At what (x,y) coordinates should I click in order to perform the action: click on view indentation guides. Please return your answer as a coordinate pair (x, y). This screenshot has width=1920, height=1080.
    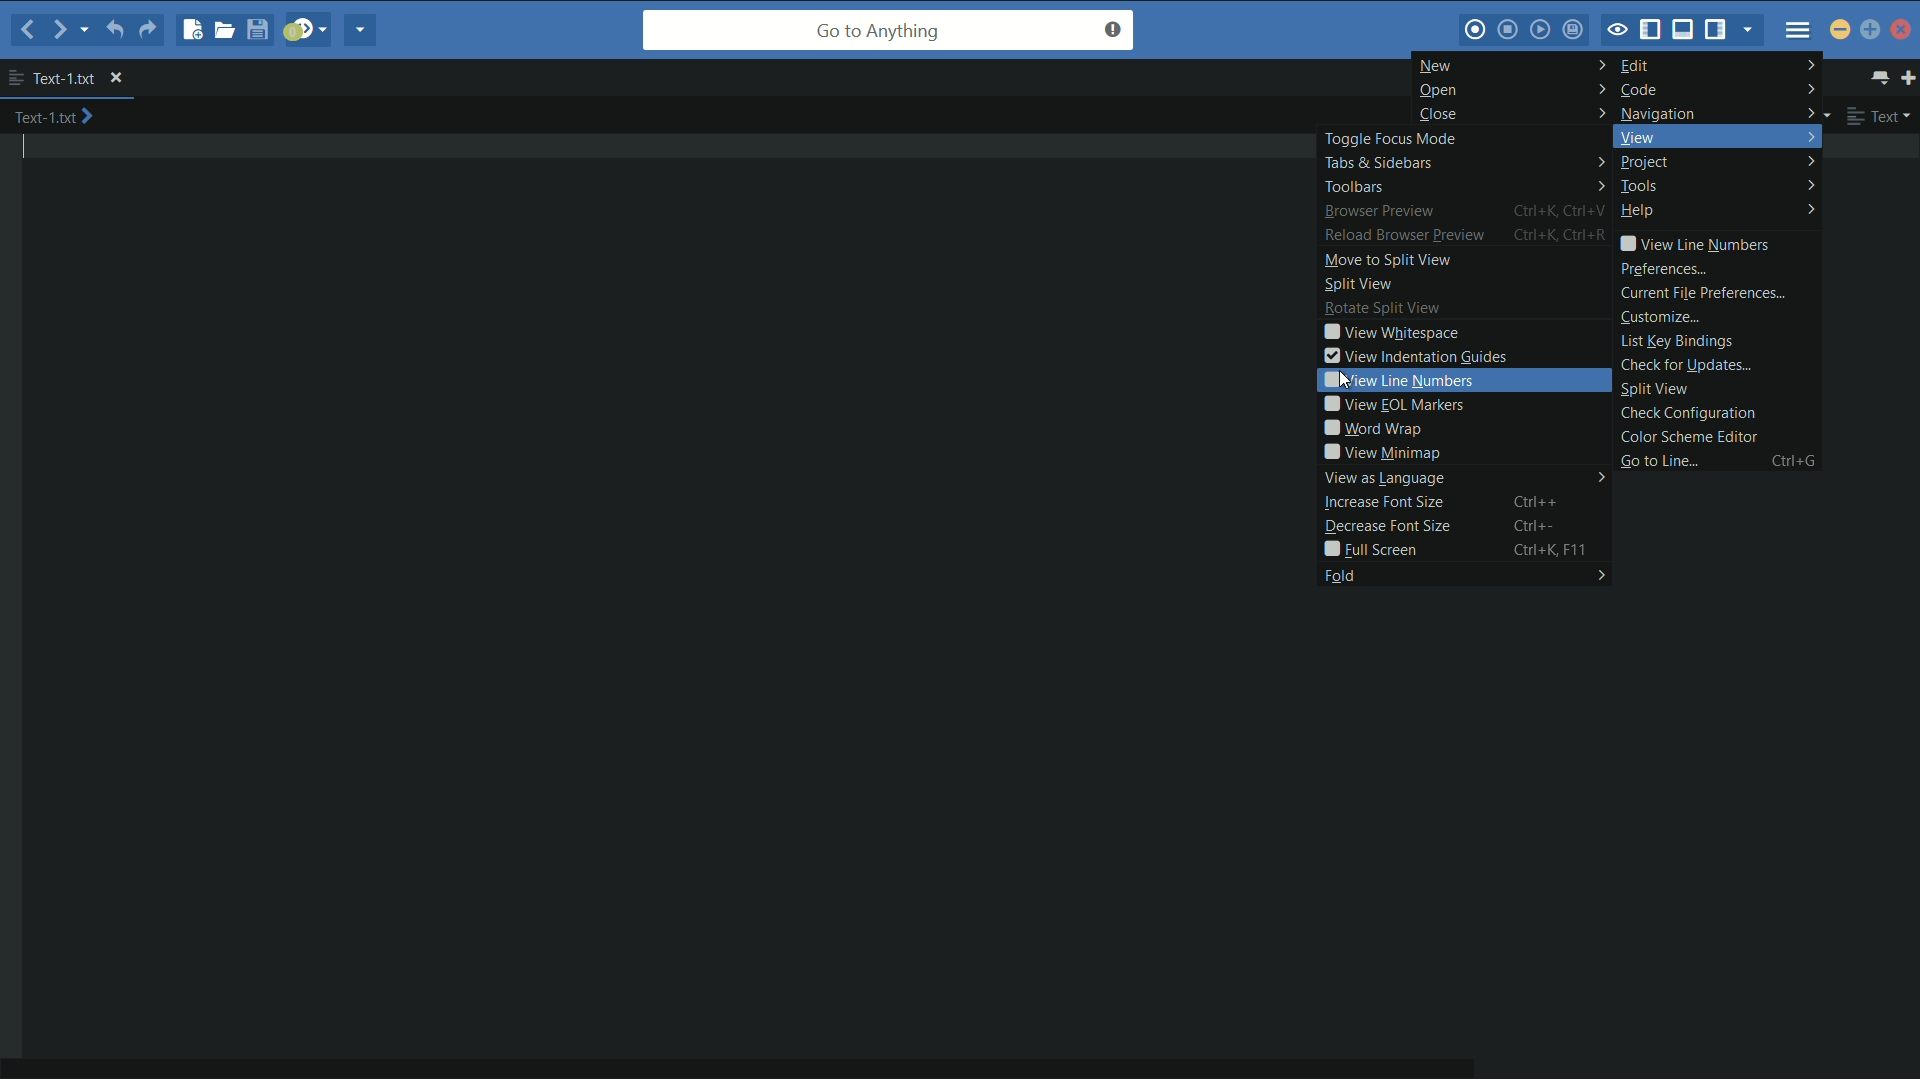
    Looking at the image, I should click on (1412, 358).